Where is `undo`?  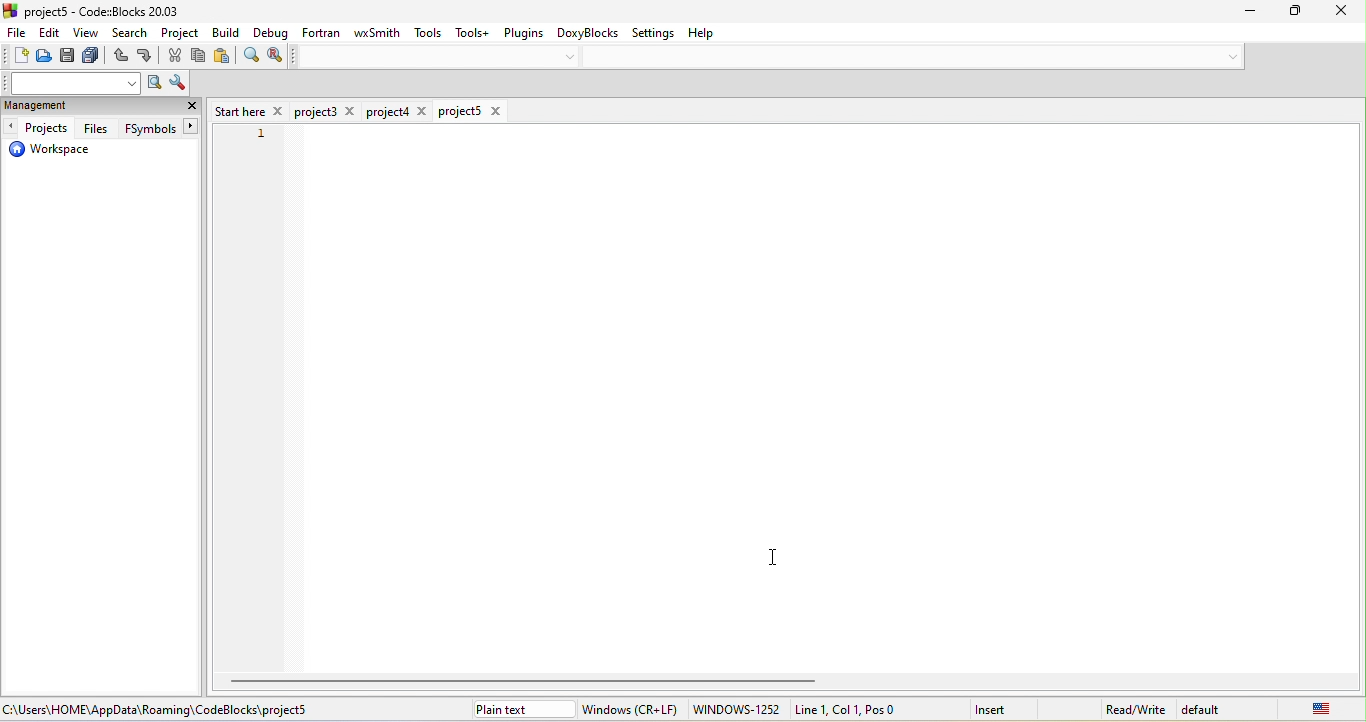
undo is located at coordinates (120, 58).